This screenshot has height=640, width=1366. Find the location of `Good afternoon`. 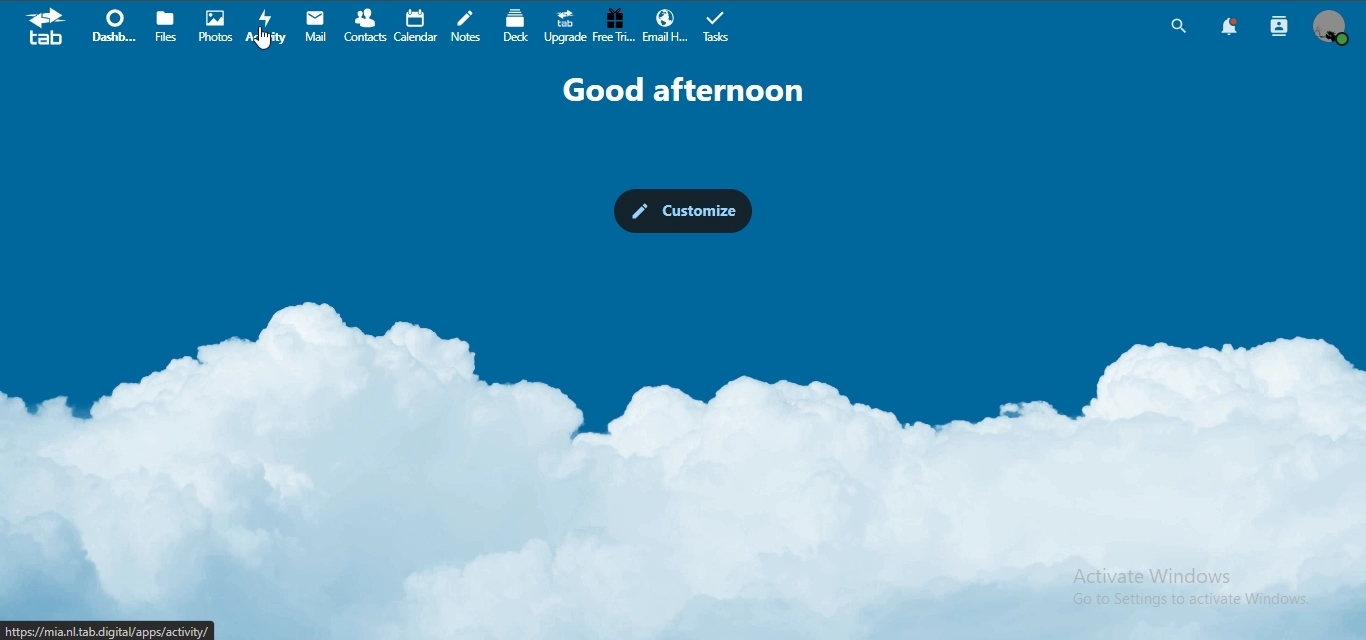

Good afternoon is located at coordinates (678, 86).